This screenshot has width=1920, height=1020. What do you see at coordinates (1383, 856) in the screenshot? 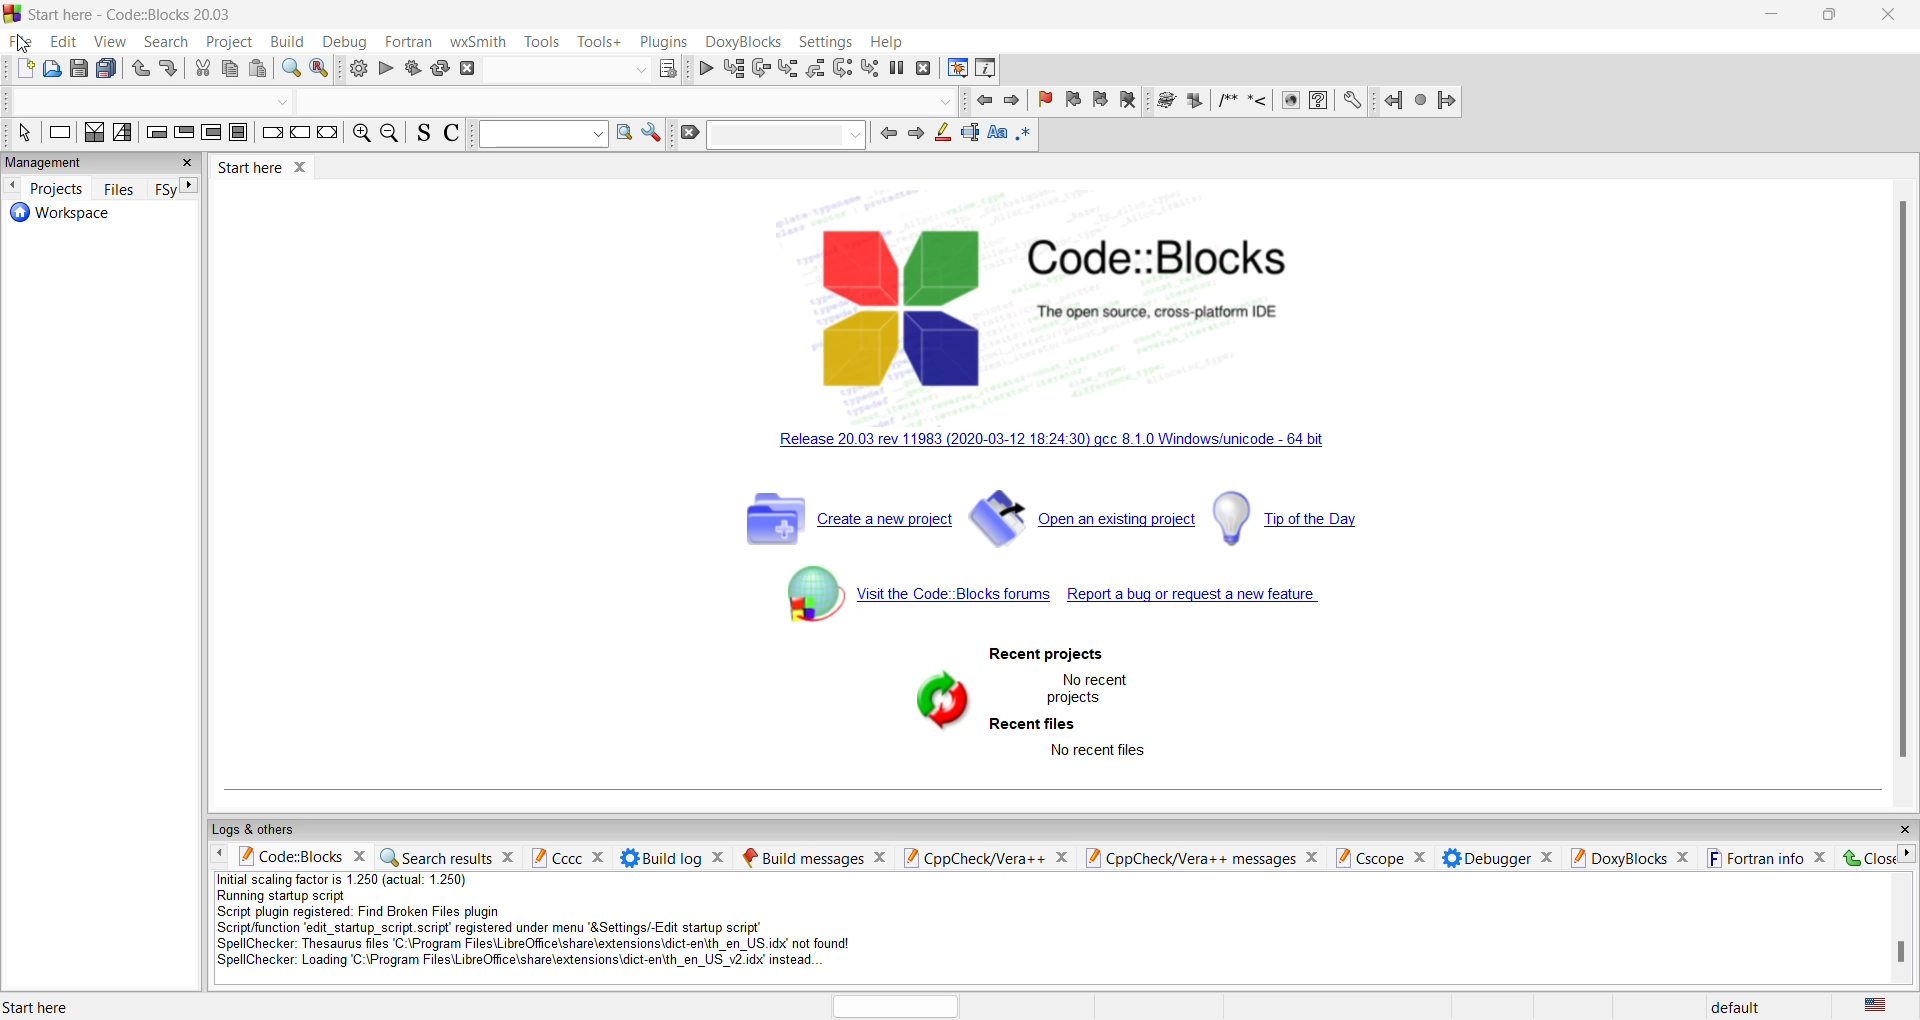
I see `Cscope` at bounding box center [1383, 856].